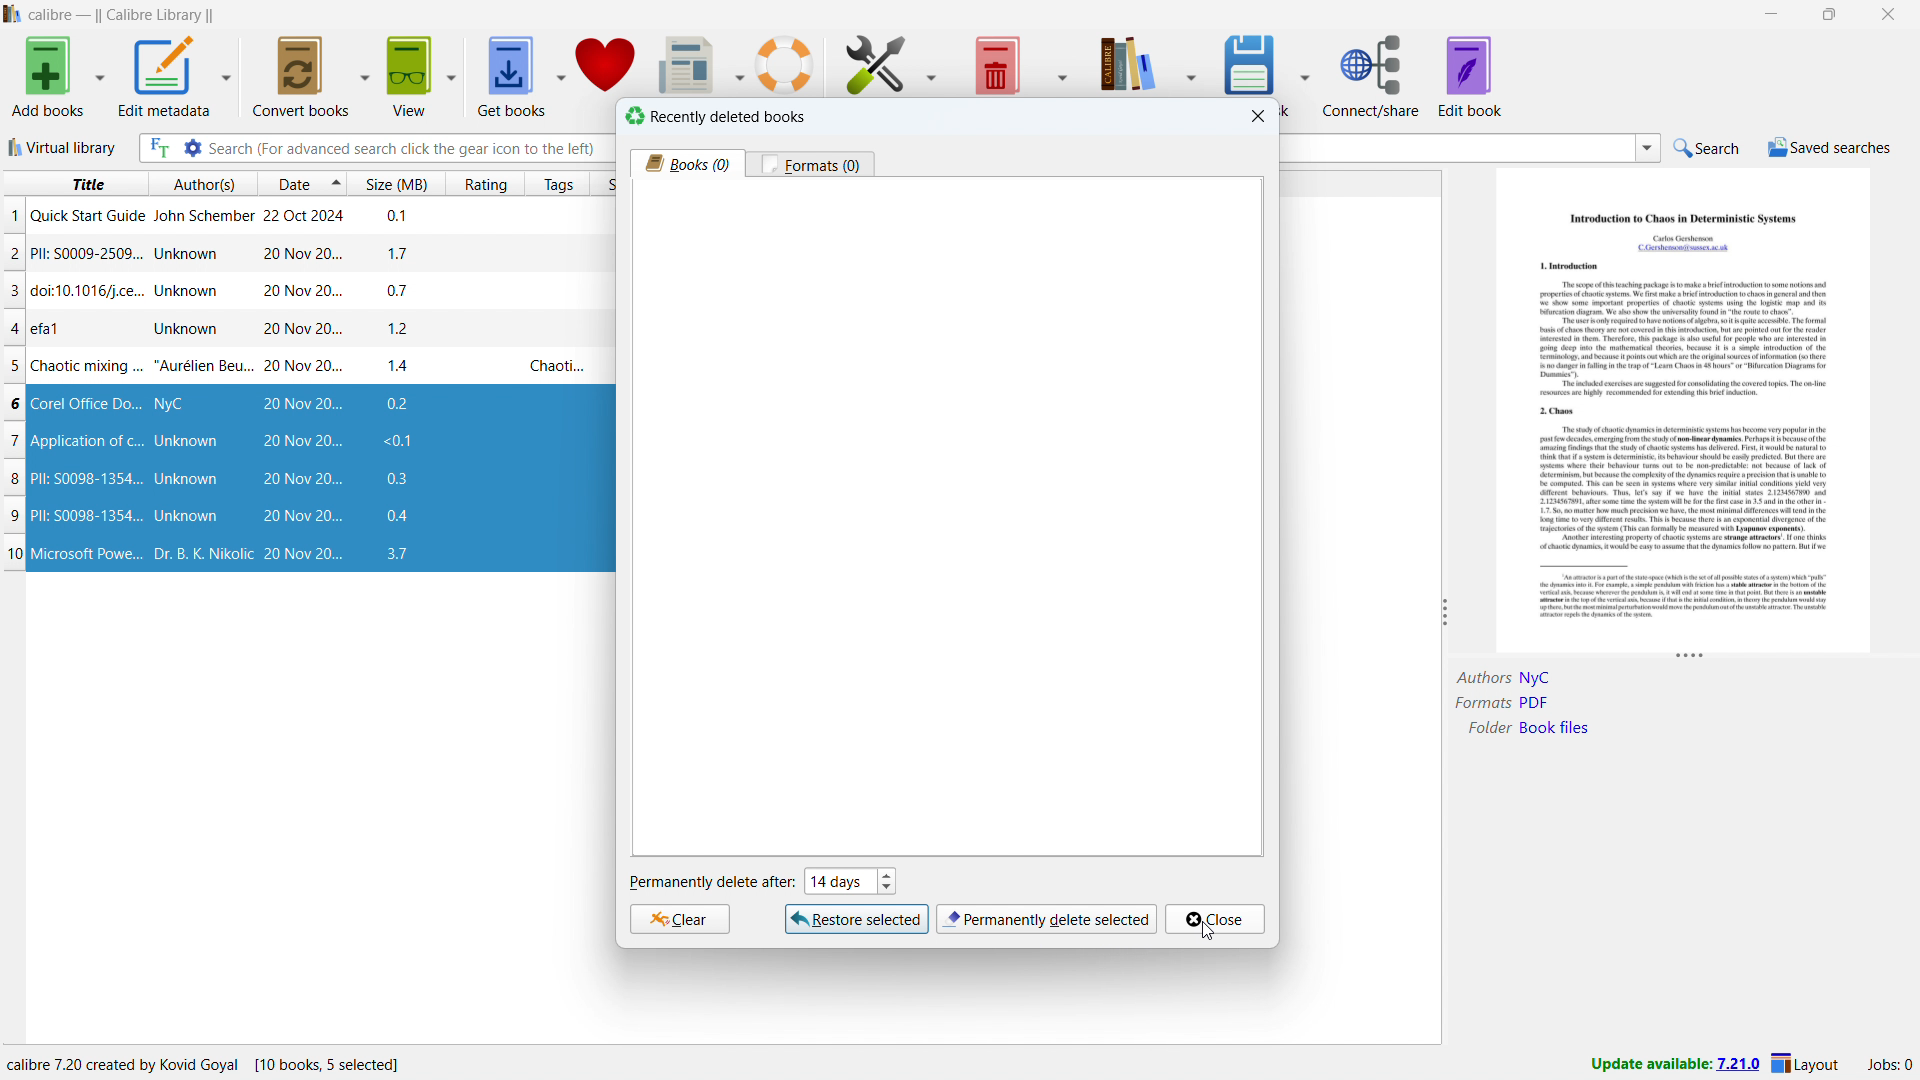 This screenshot has height=1080, width=1920. I want to click on minimize, so click(1770, 14).